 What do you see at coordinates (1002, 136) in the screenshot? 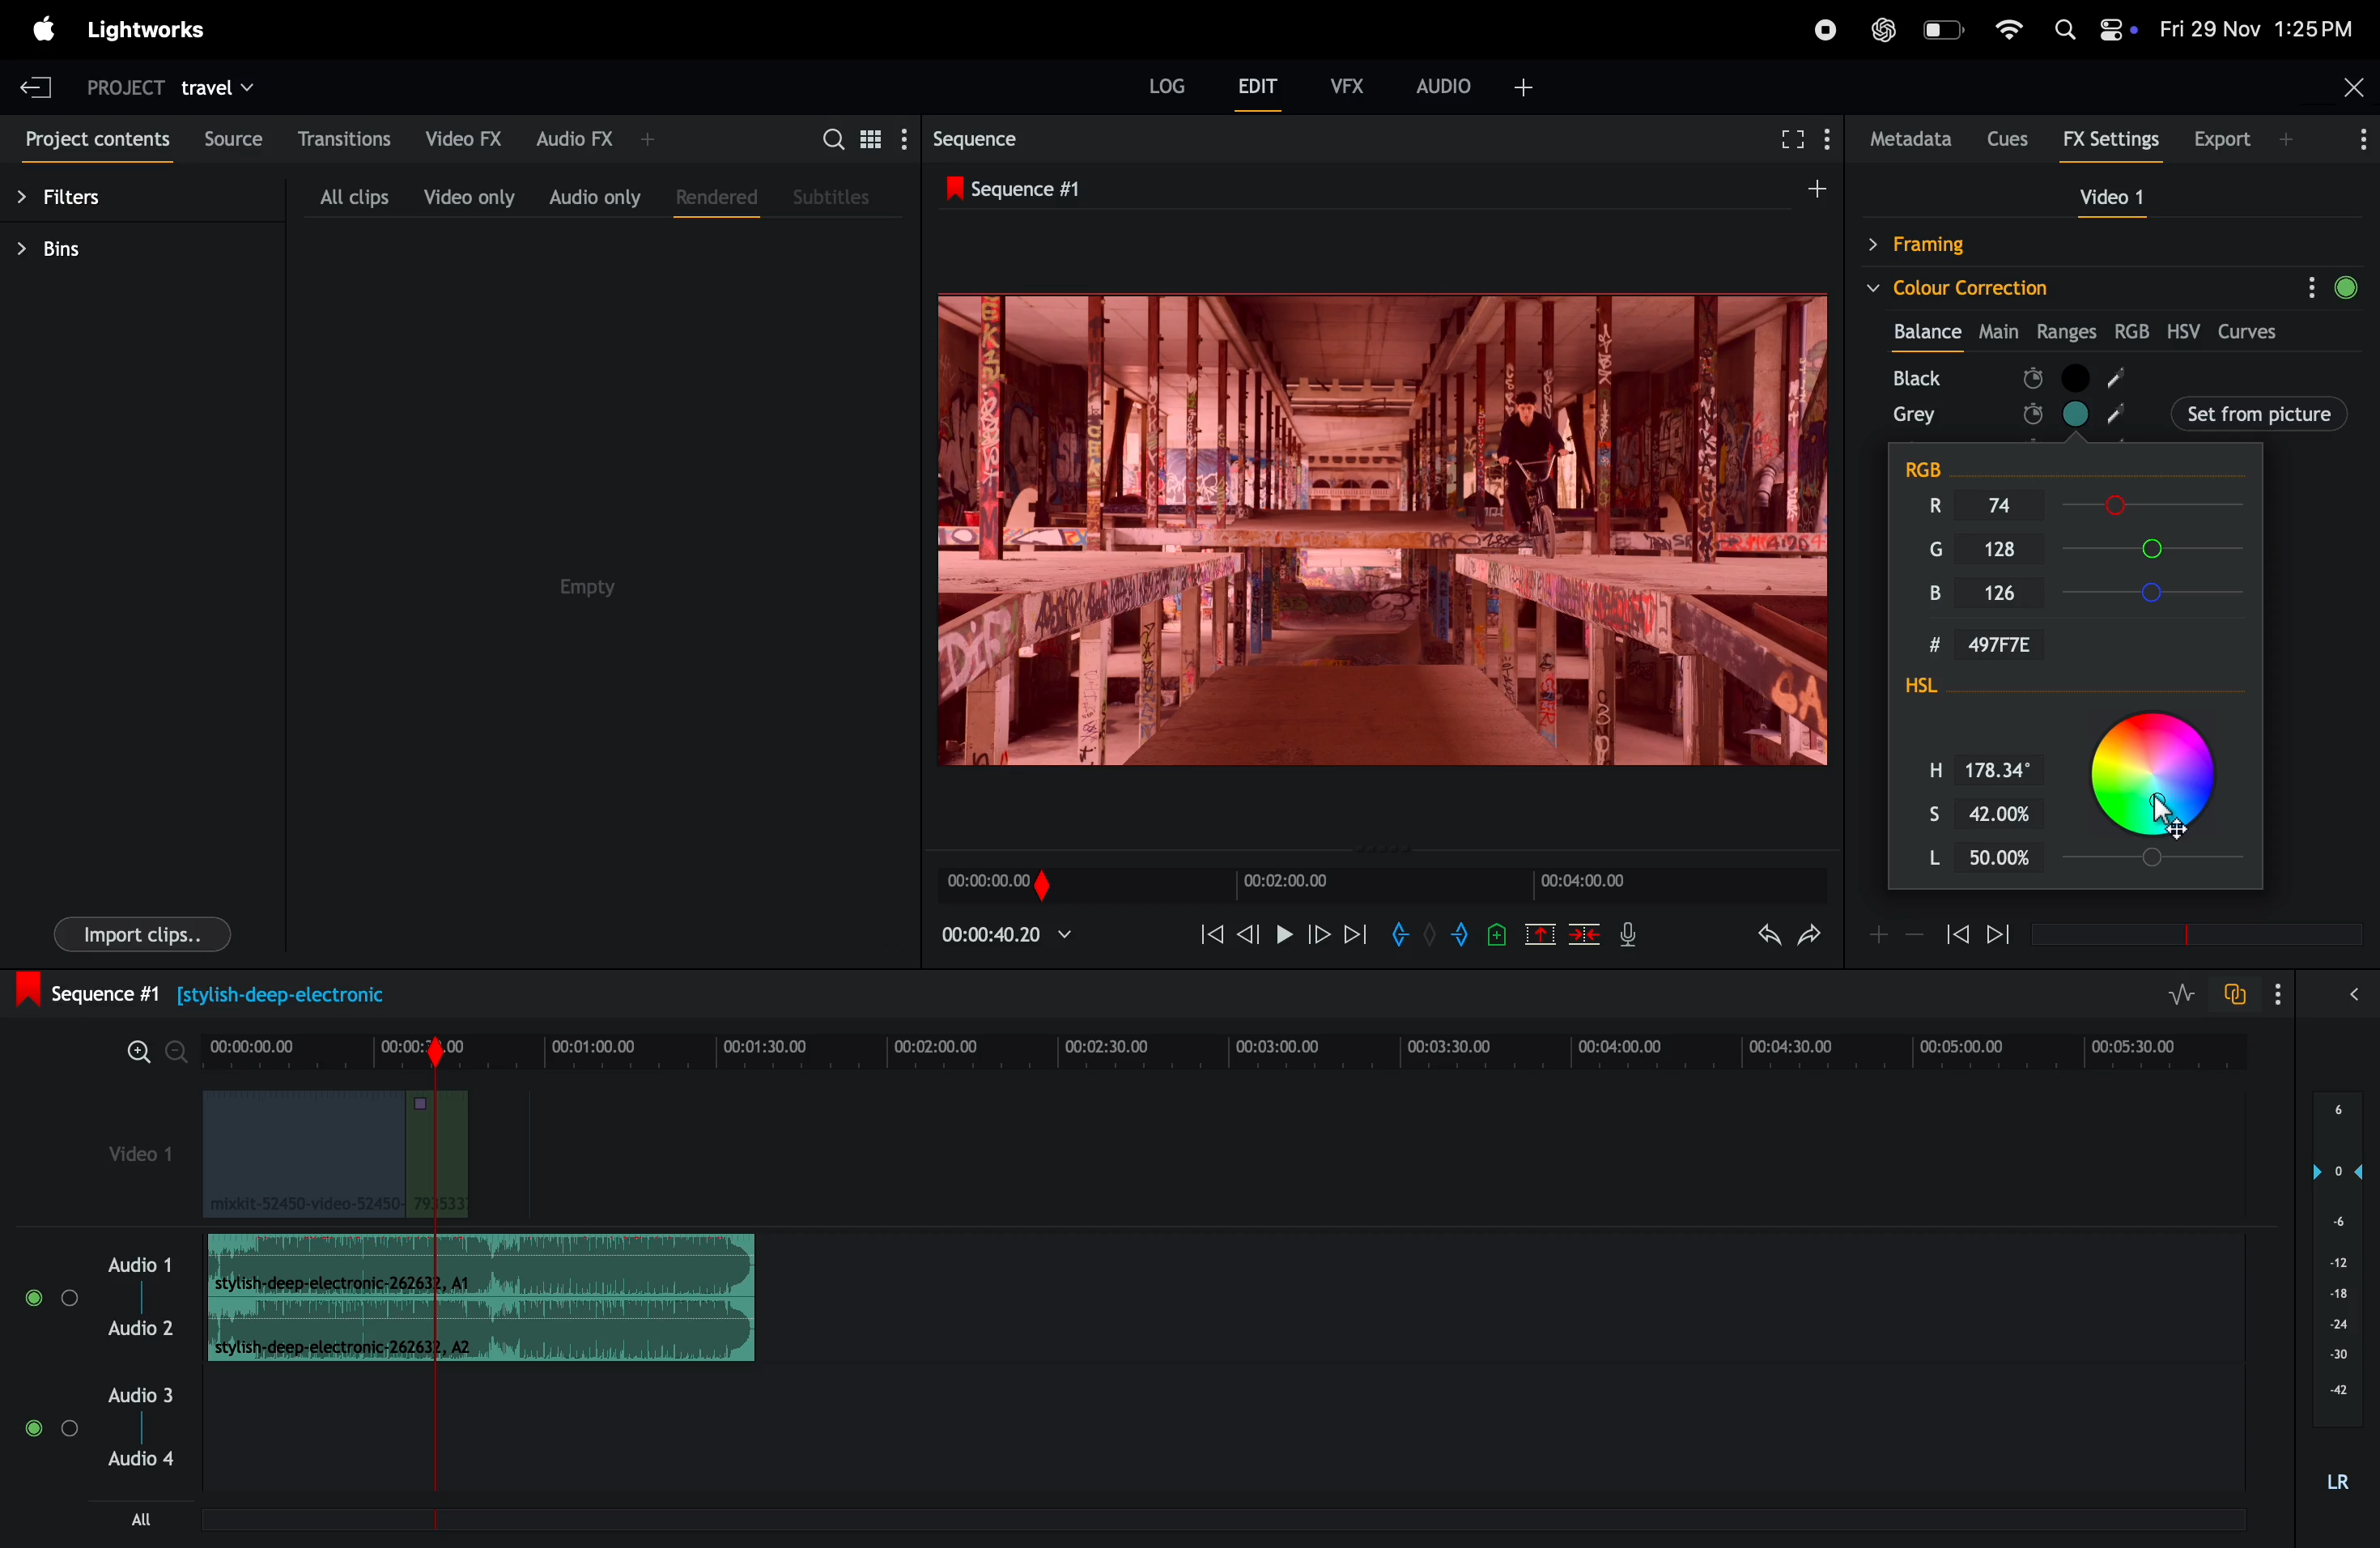
I see `sequence` at bounding box center [1002, 136].